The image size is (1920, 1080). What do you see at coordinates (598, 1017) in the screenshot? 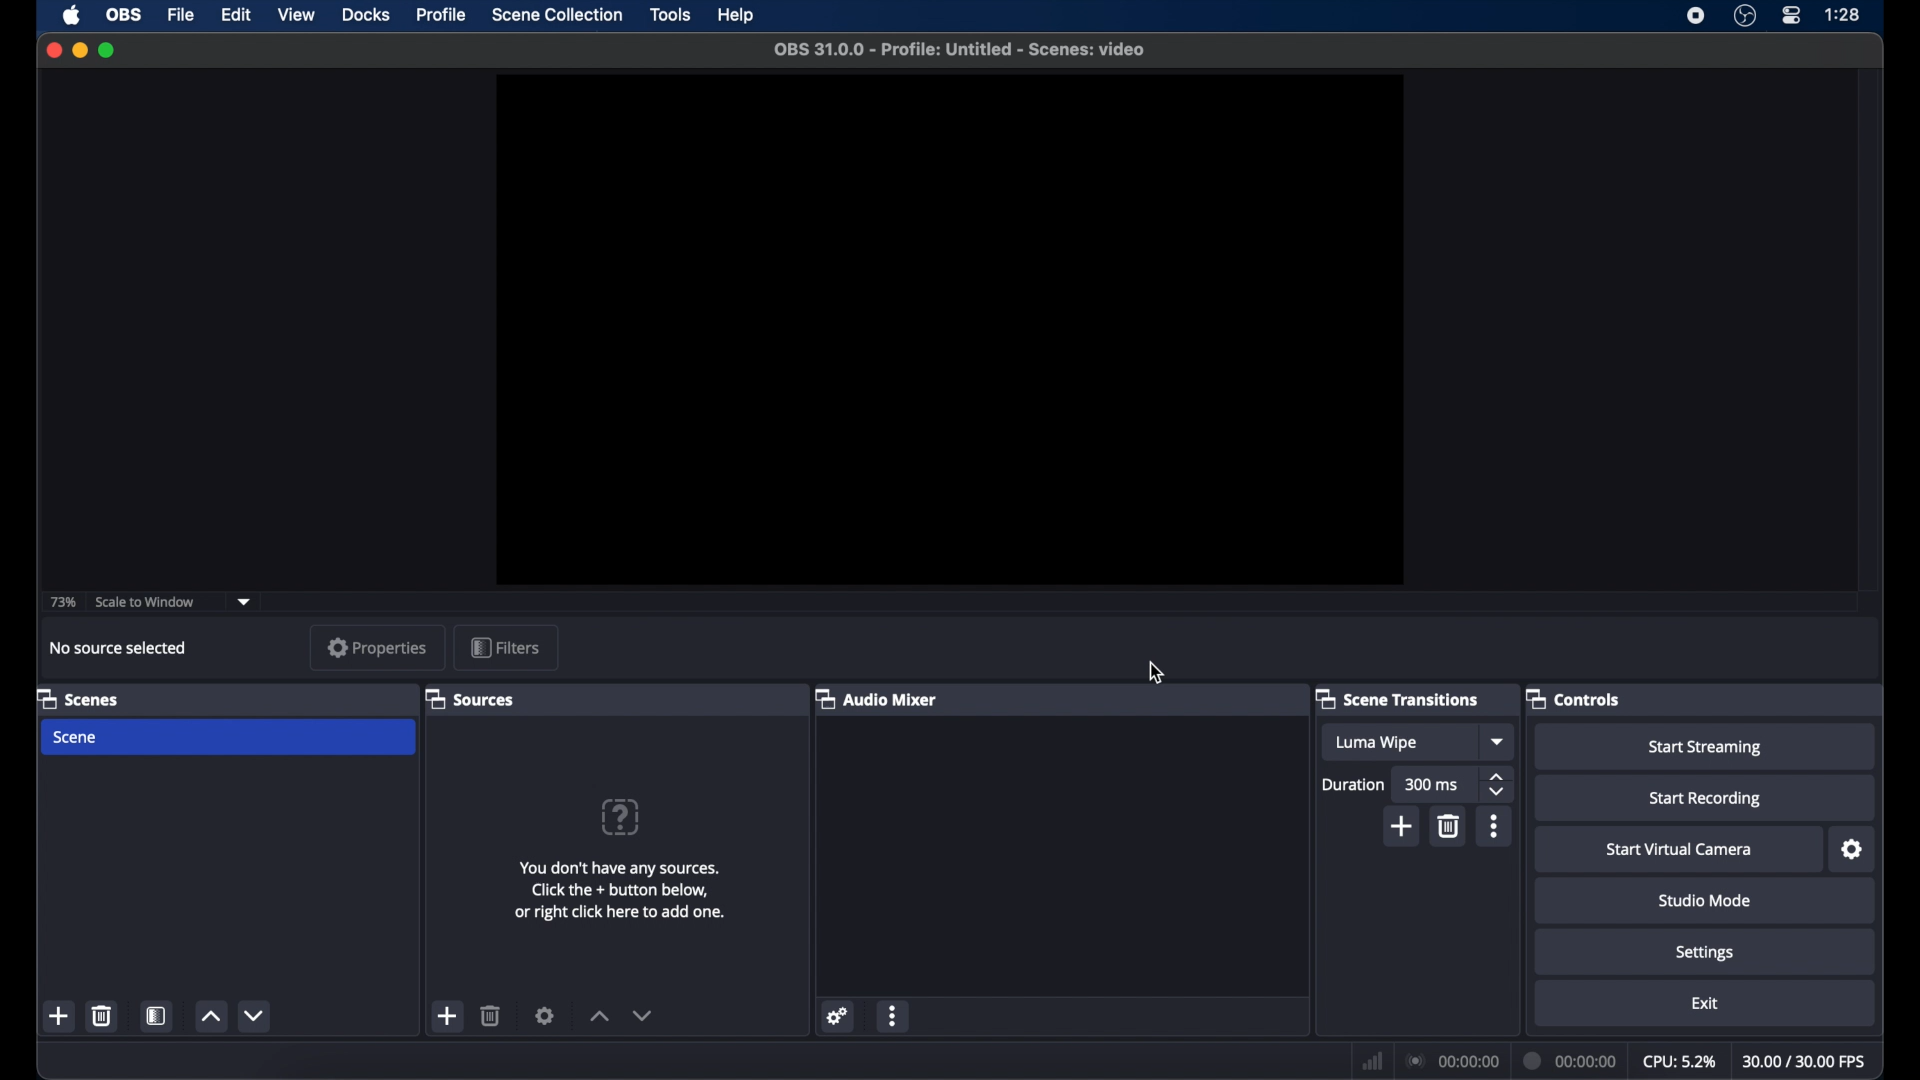
I see `increment` at bounding box center [598, 1017].